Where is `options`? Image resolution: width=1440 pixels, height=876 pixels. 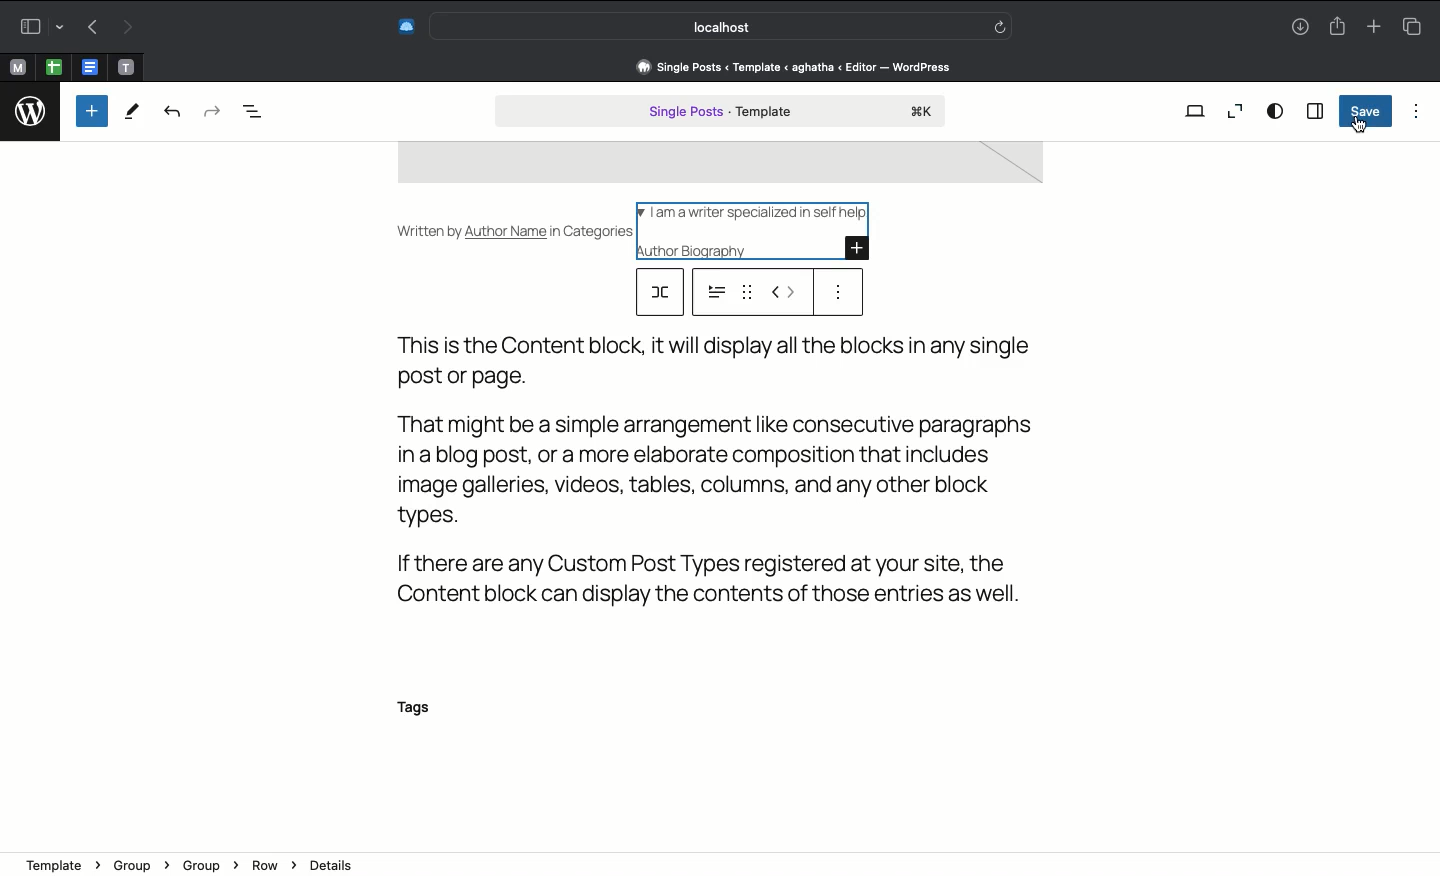
options is located at coordinates (711, 294).